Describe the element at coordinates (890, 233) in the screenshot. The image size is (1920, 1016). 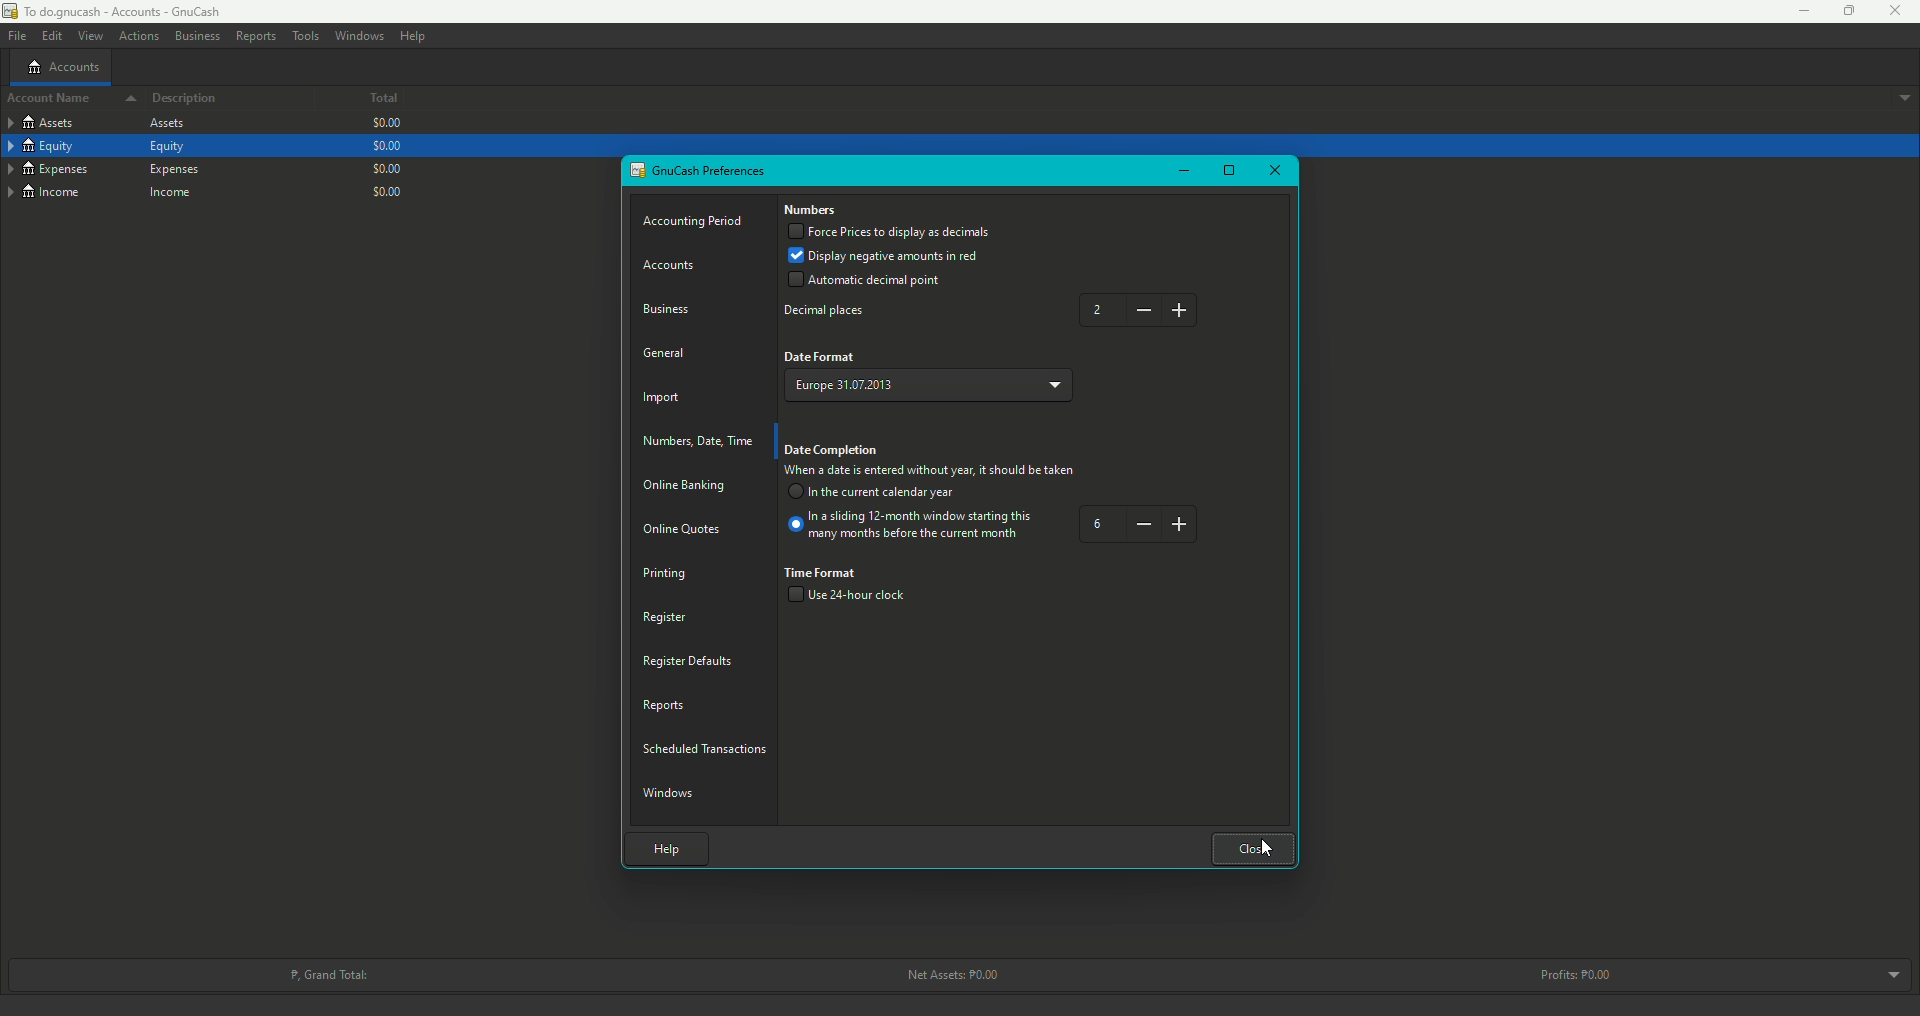
I see `Force Prices` at that location.